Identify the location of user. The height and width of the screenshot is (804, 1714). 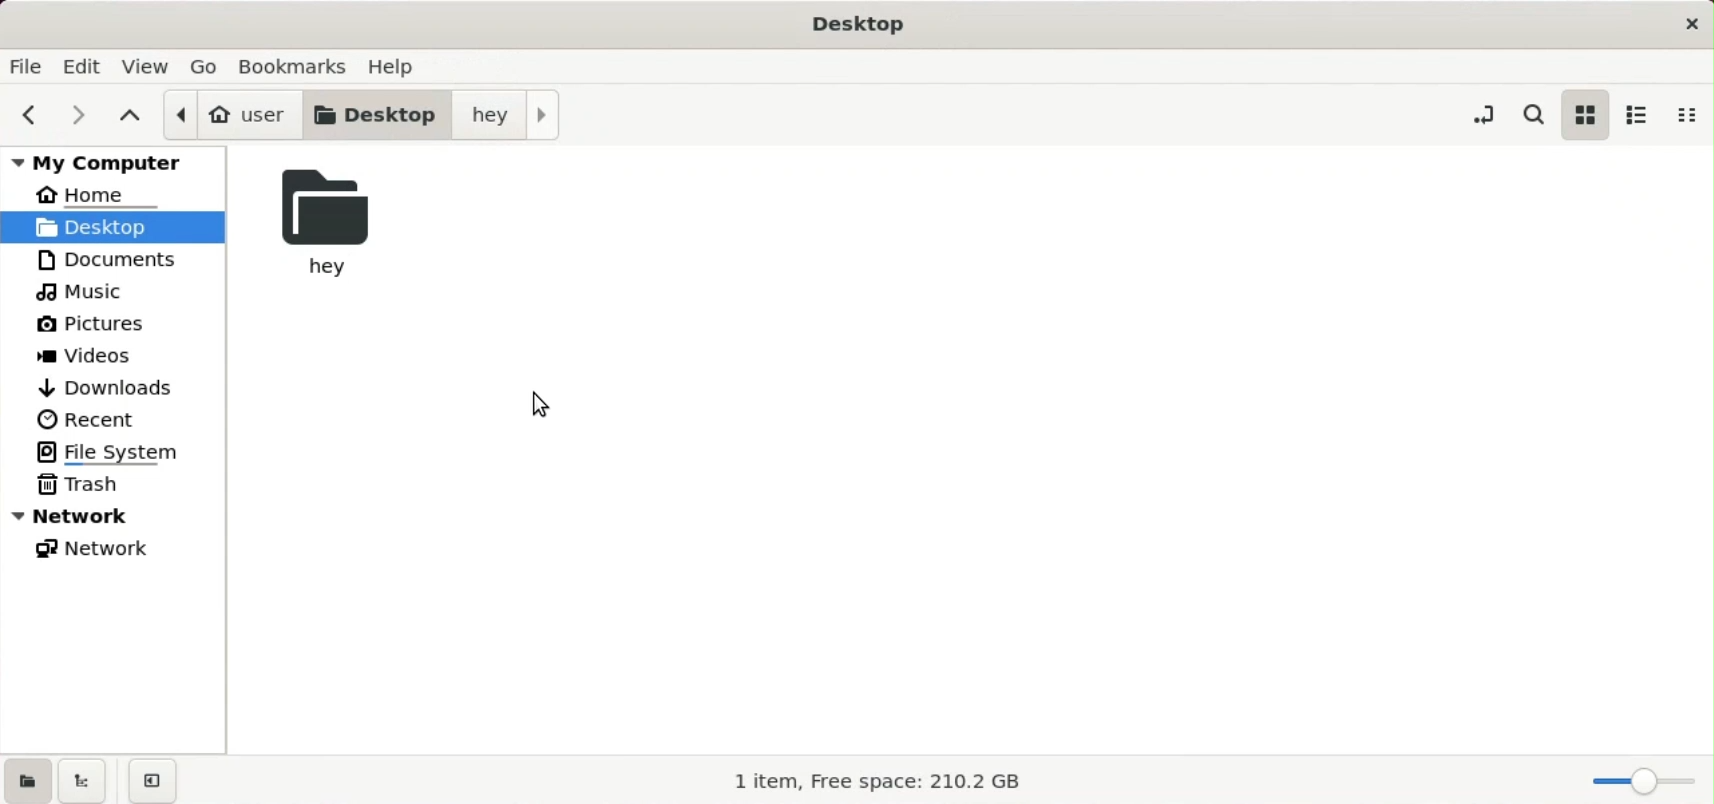
(233, 113).